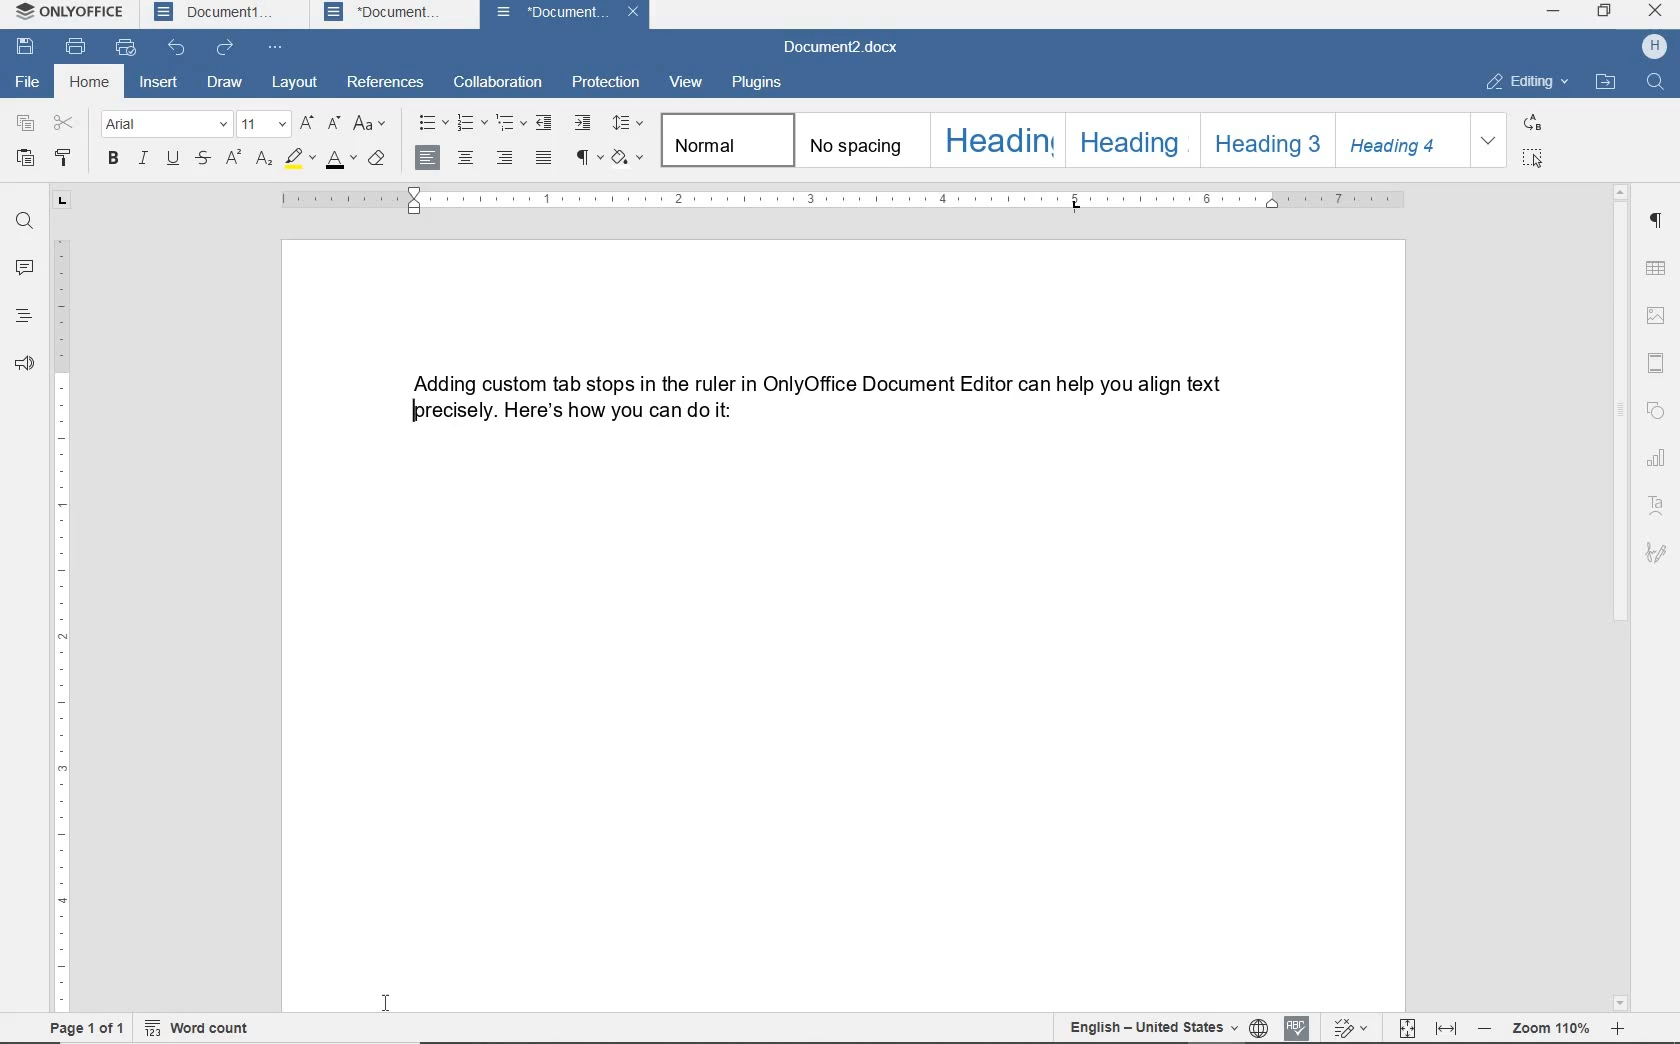 The height and width of the screenshot is (1044, 1680). Describe the element at coordinates (816, 397) in the screenshot. I see `Adding custom tab stops in the ruler in OnlyOffice Document Editor can help you align text precisely. Here's how you can do it.` at that location.